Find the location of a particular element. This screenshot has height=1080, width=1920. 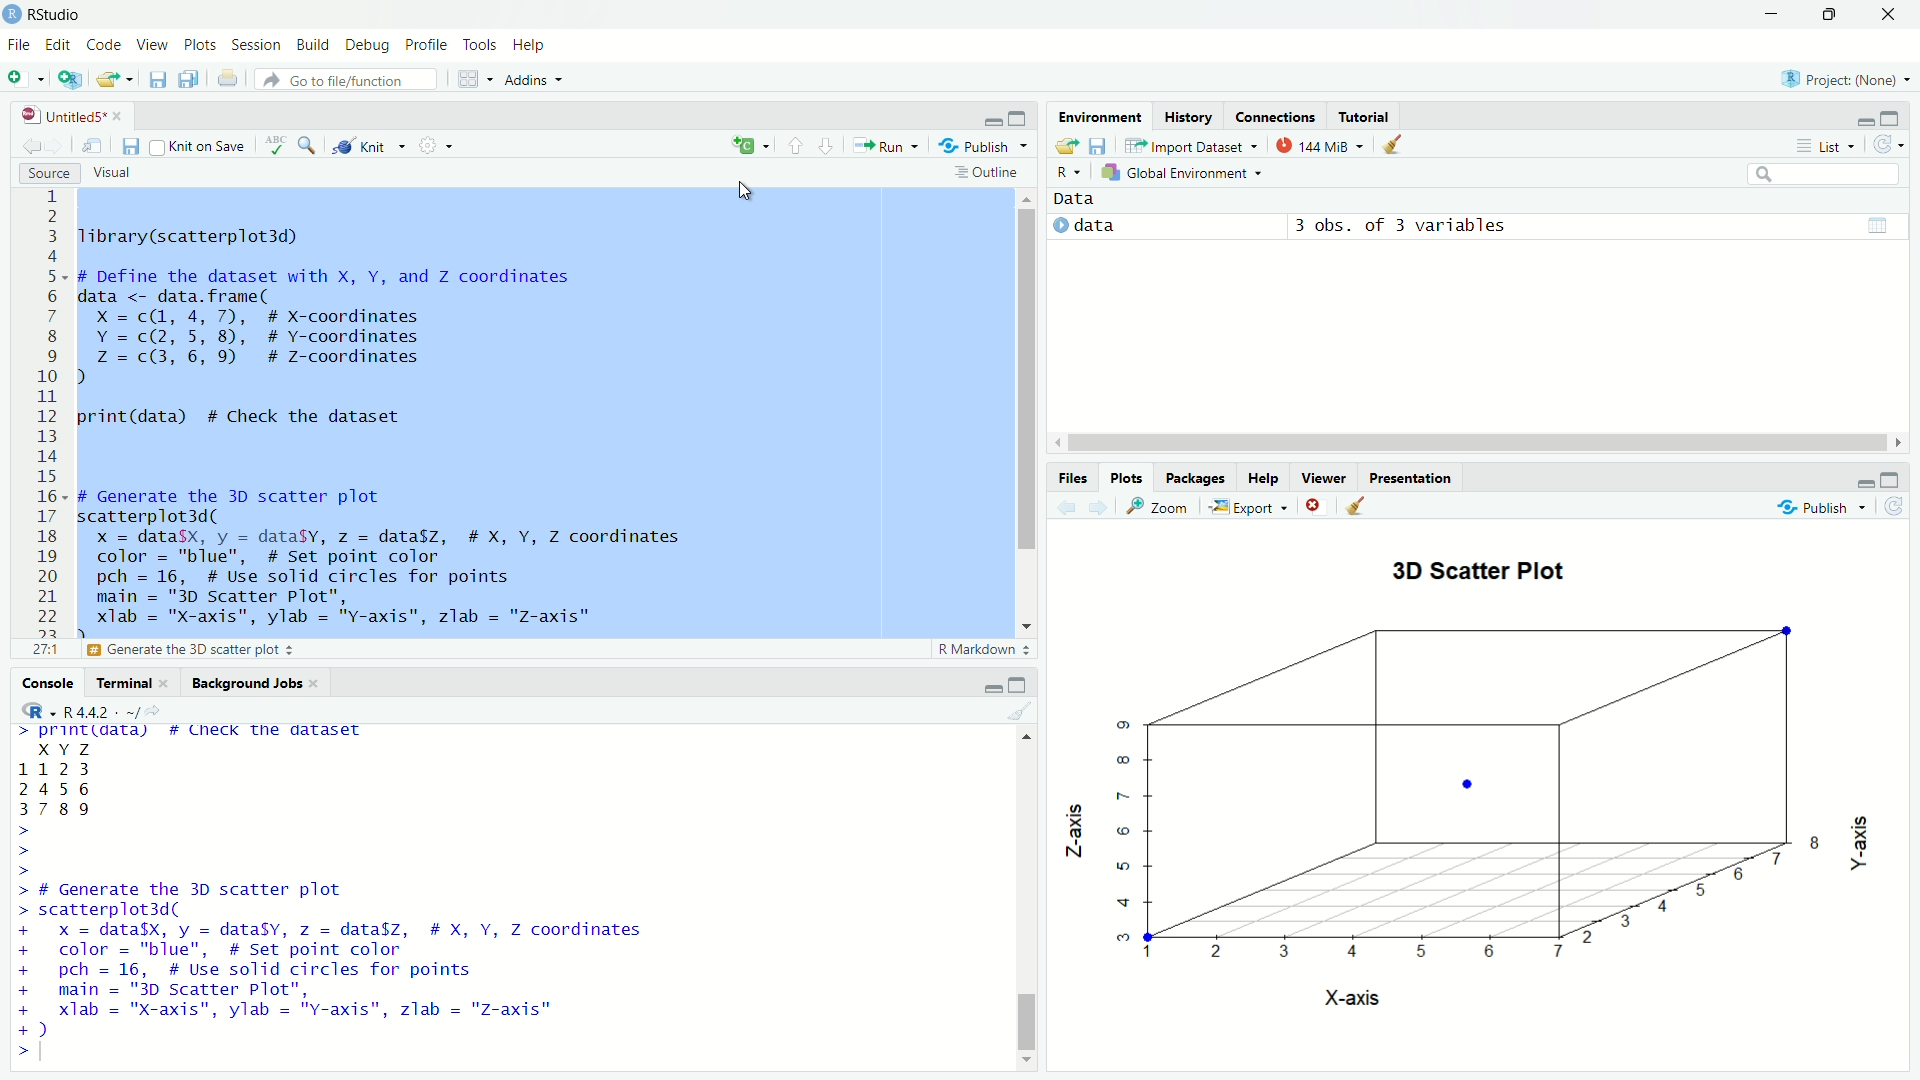

new file is located at coordinates (23, 79).